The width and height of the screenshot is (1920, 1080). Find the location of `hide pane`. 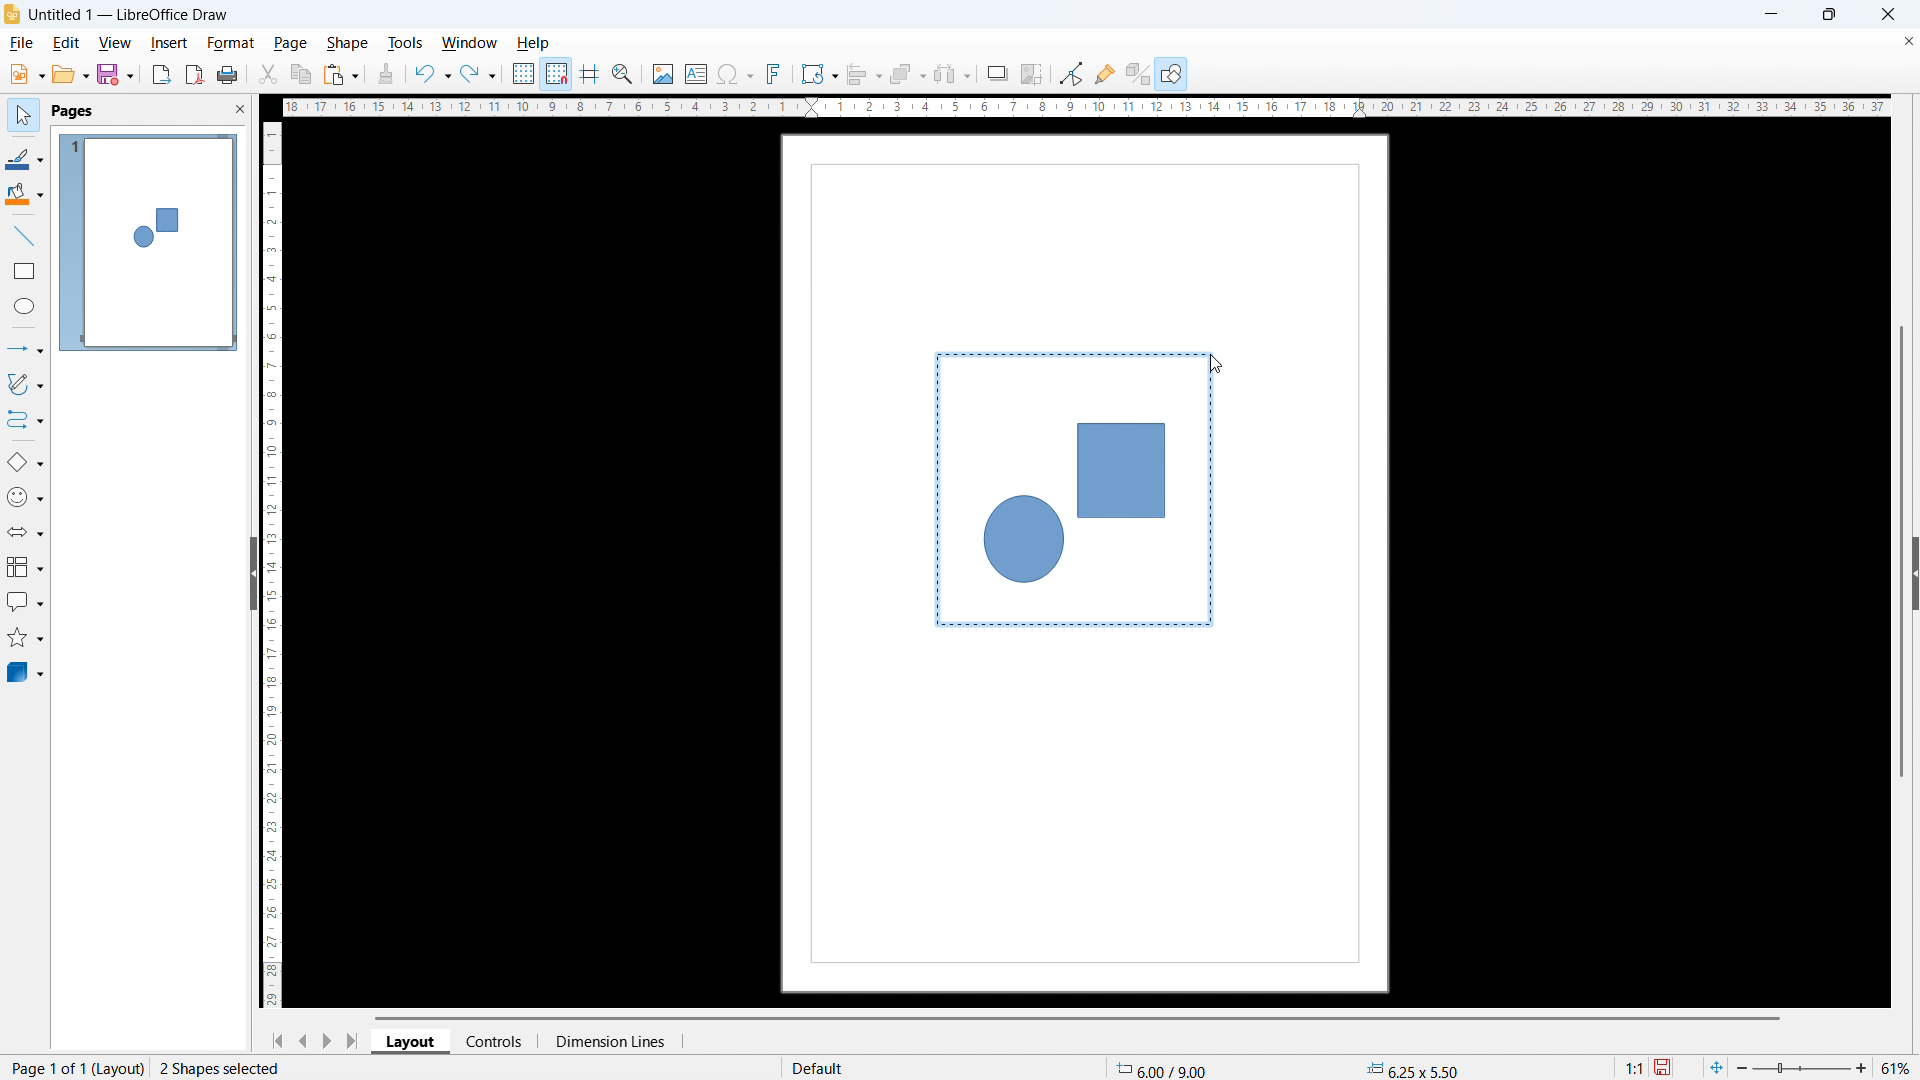

hide pane is located at coordinates (254, 573).